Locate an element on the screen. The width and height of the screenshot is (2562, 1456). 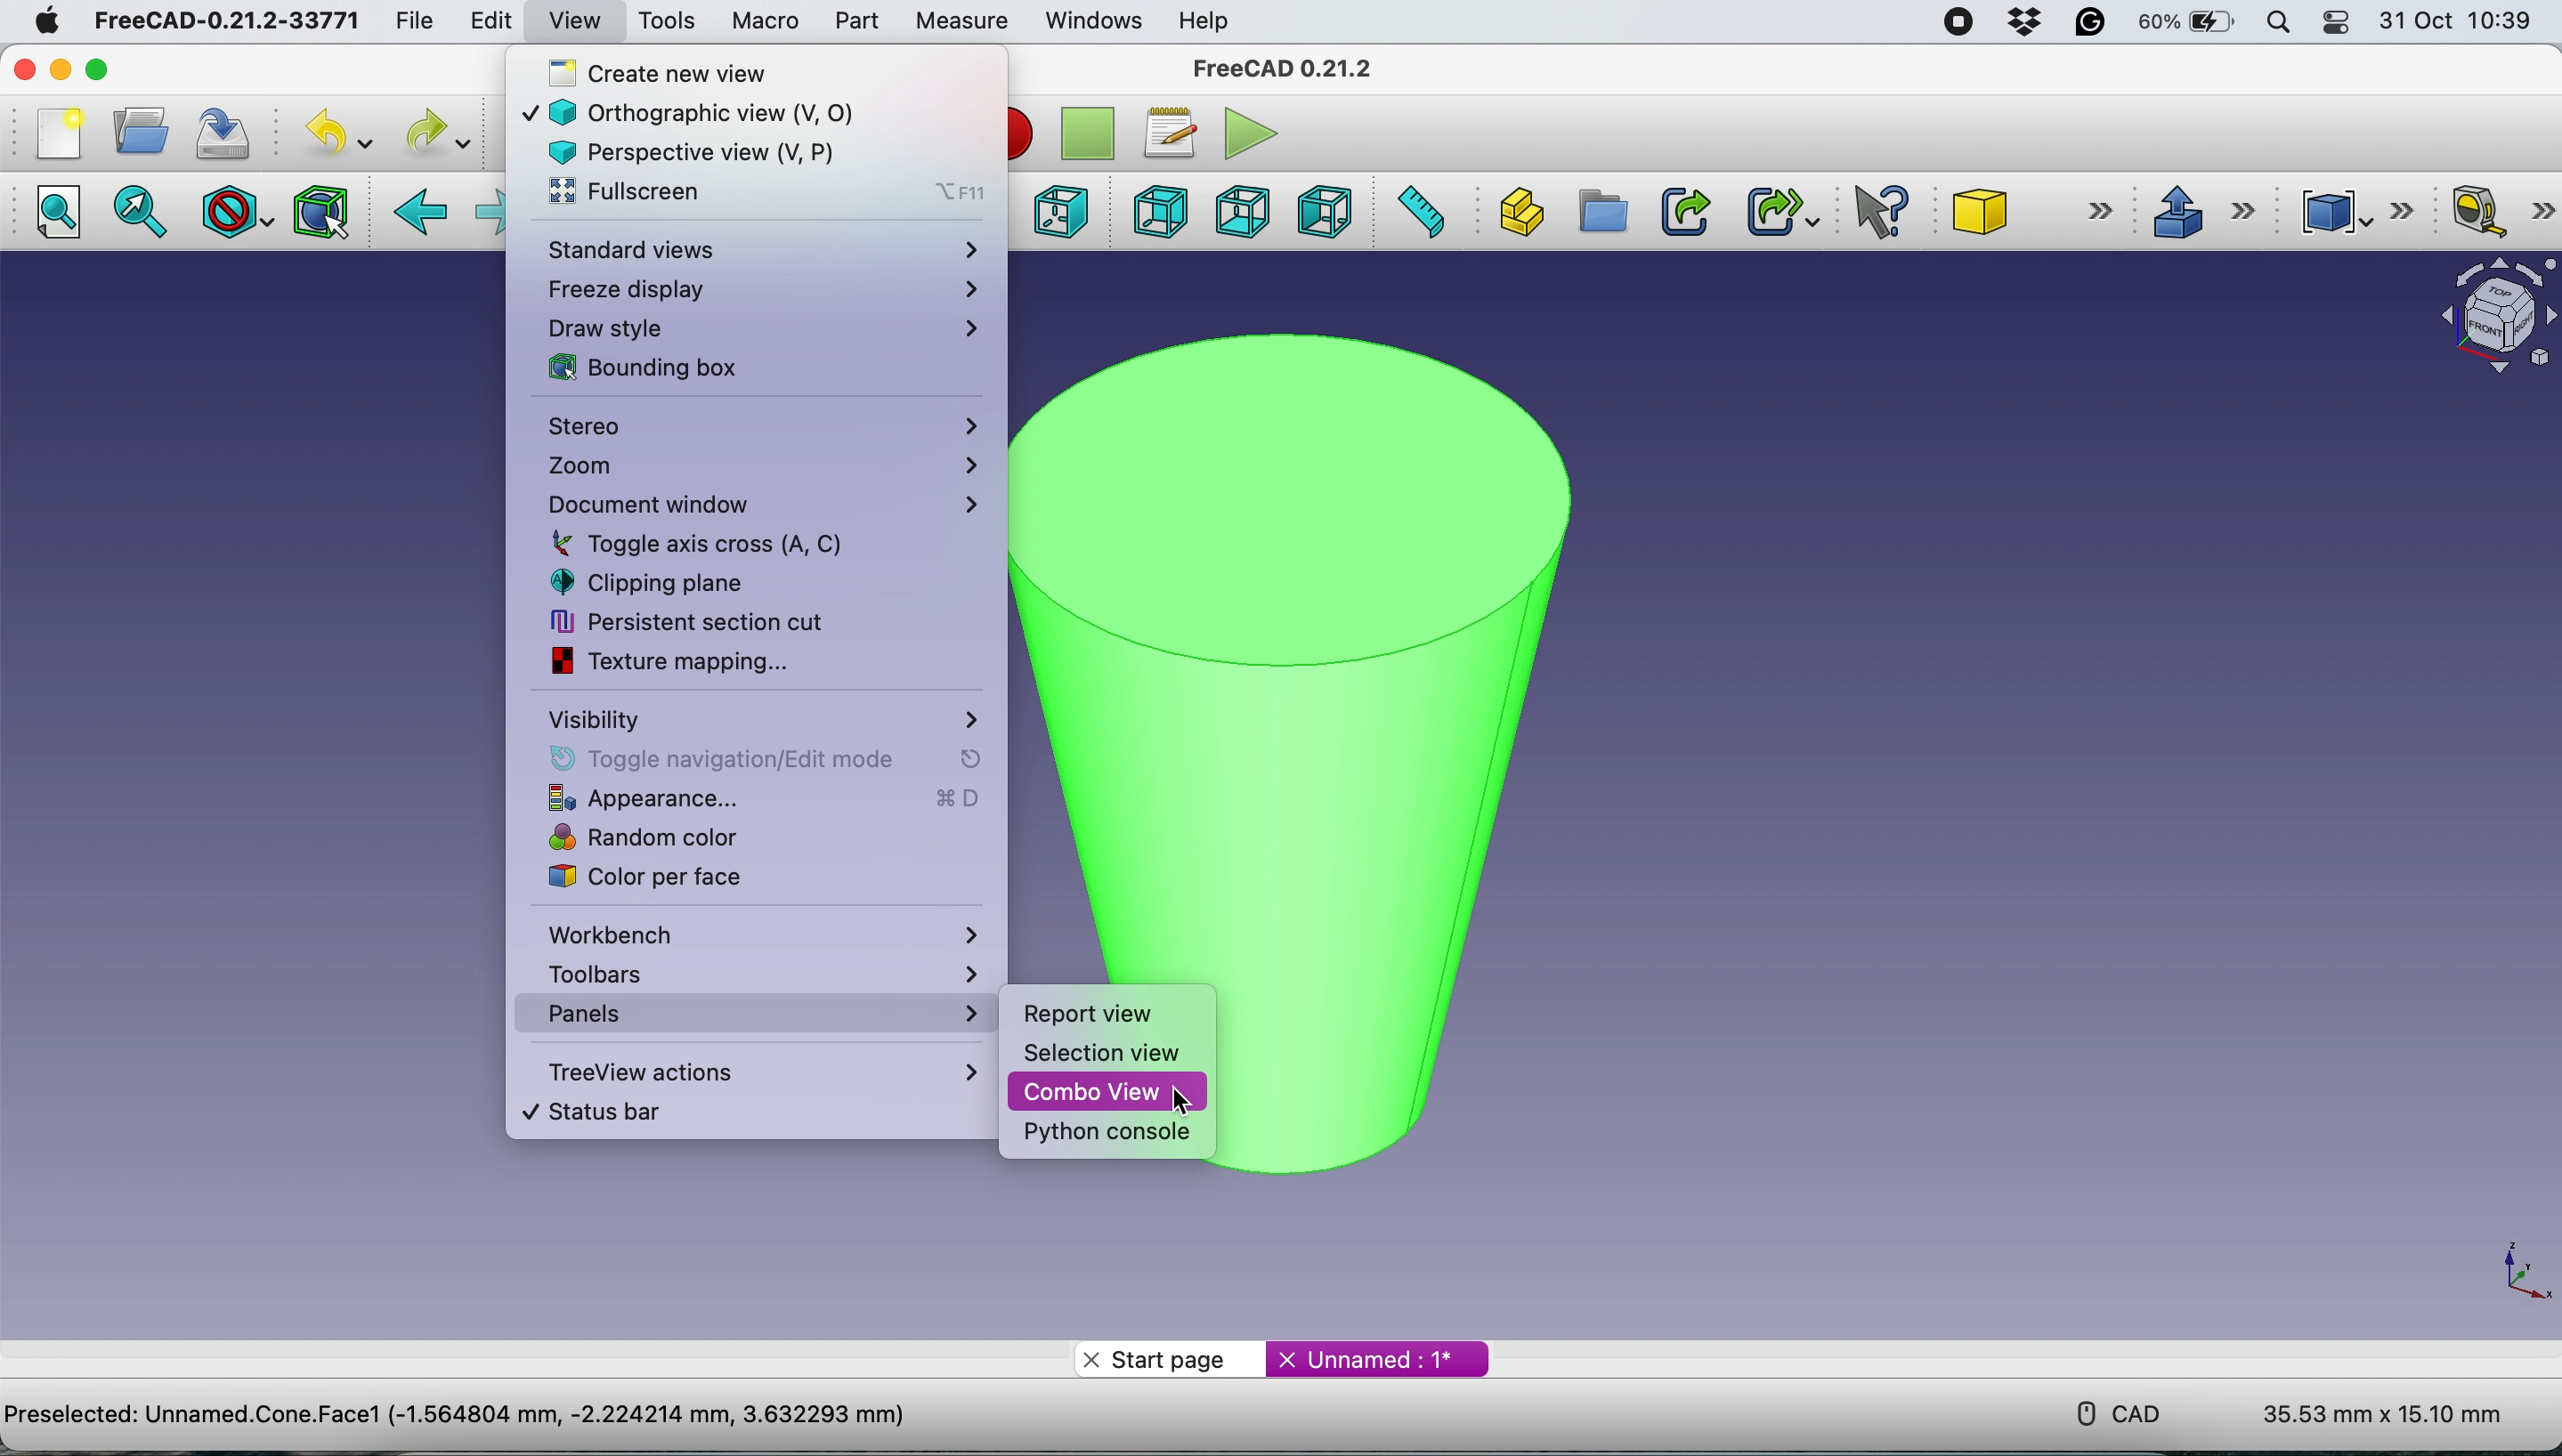
measure is located at coordinates (960, 21).